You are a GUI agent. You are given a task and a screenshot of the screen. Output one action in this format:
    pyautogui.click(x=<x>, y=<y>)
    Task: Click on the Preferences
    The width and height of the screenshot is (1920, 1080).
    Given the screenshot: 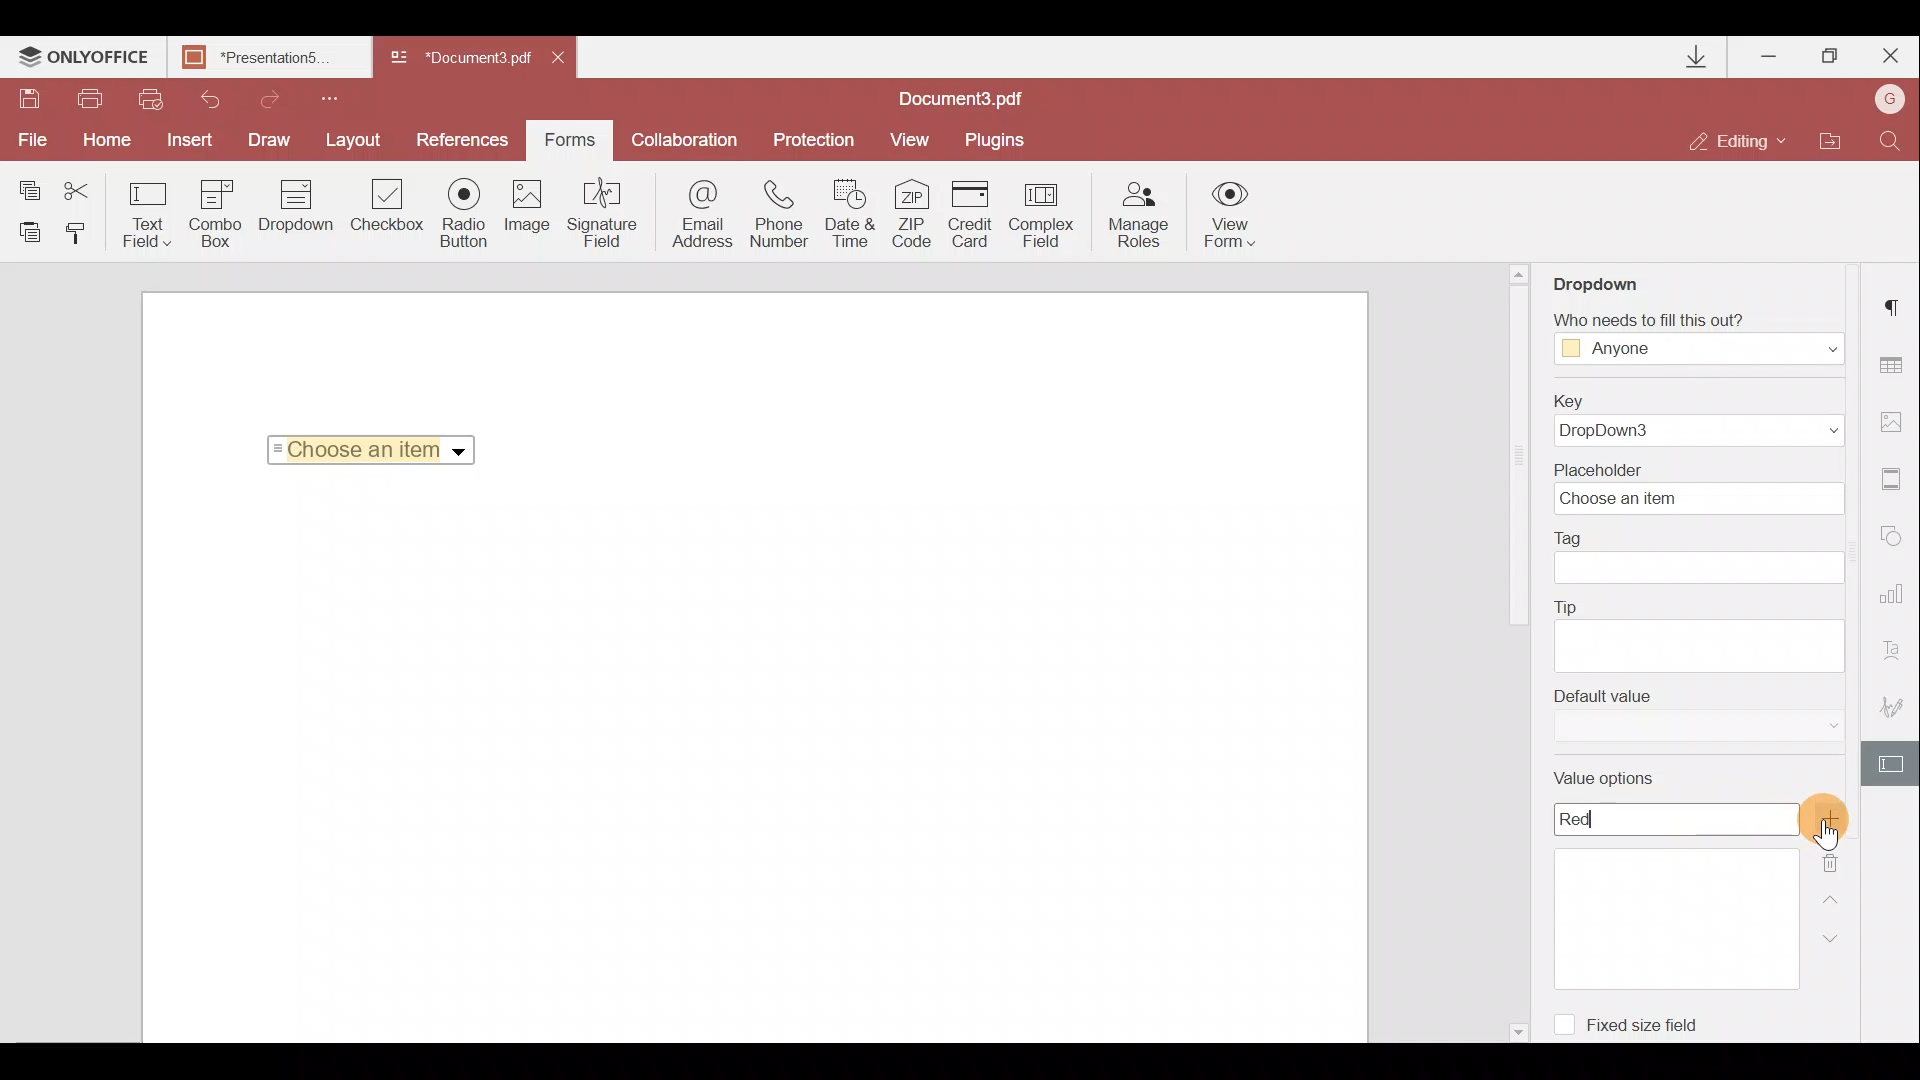 What is the action you would take?
    pyautogui.click(x=464, y=140)
    